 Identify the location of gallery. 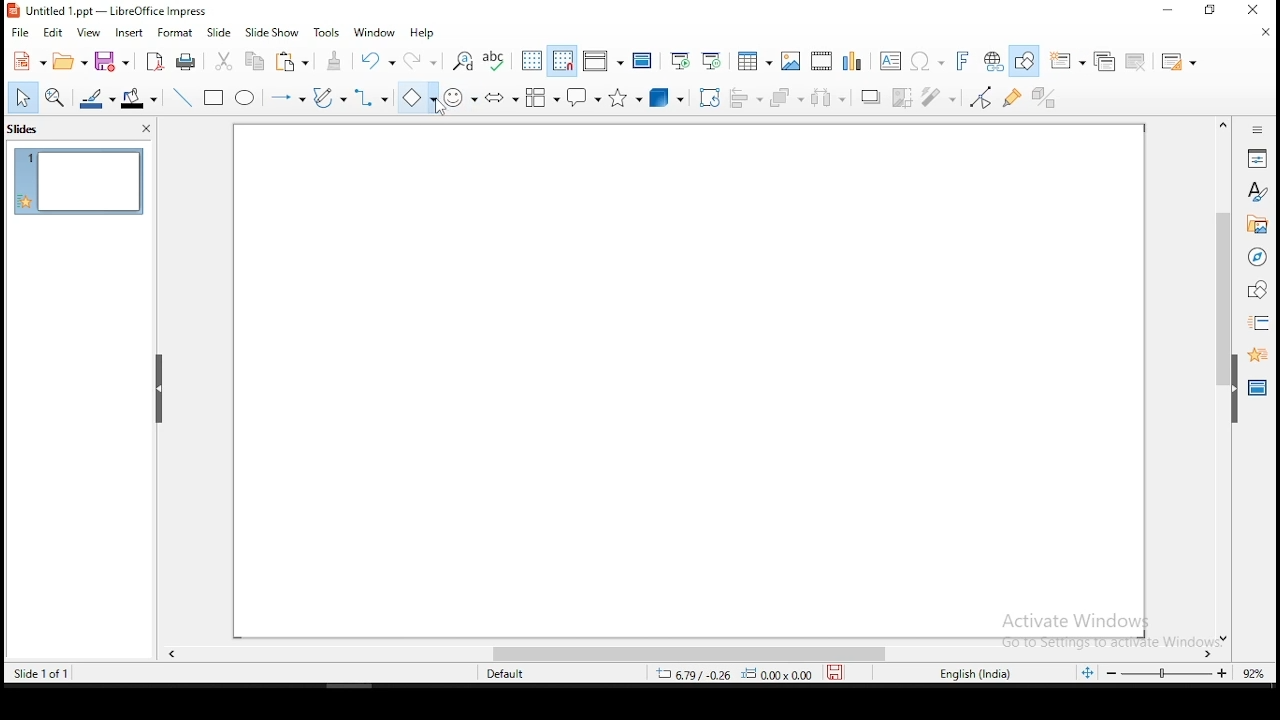
(1256, 227).